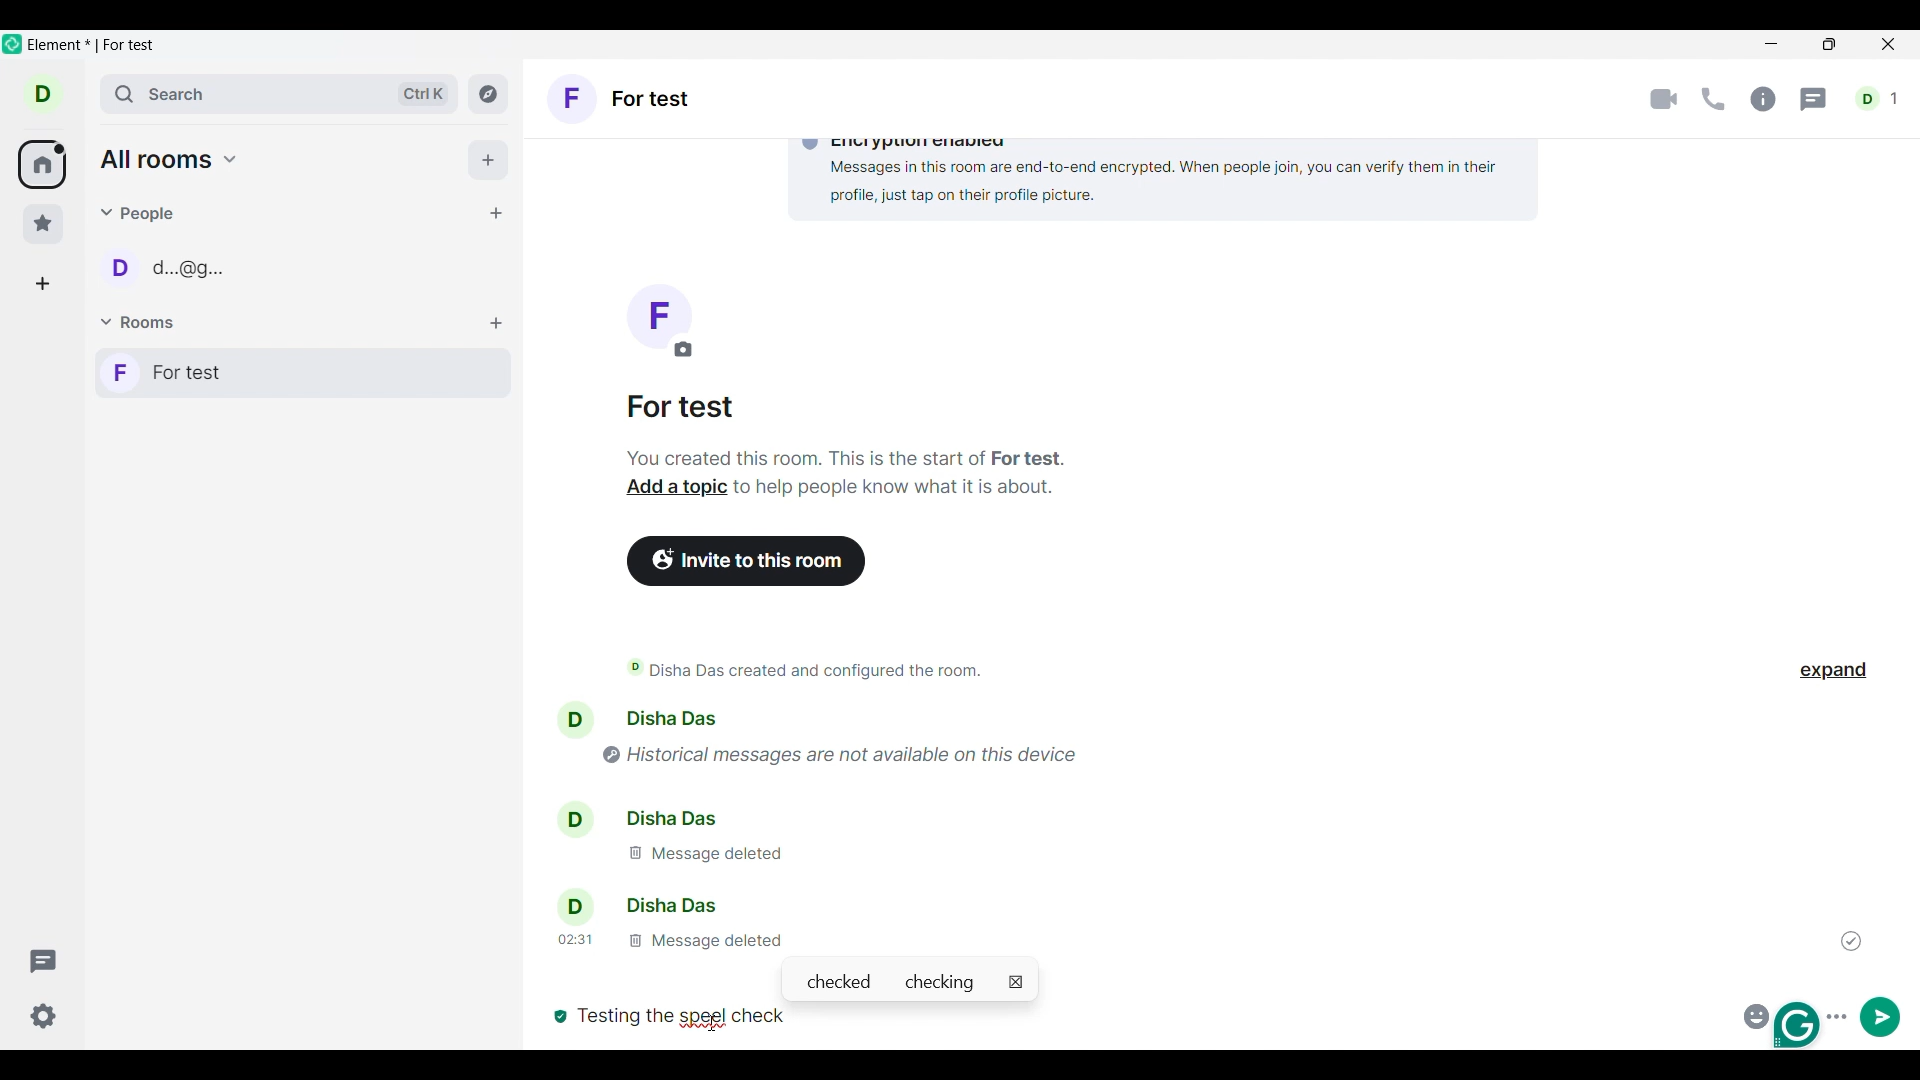 Image resolution: width=1920 pixels, height=1080 pixels. I want to click on D d.@g.., so click(177, 272).